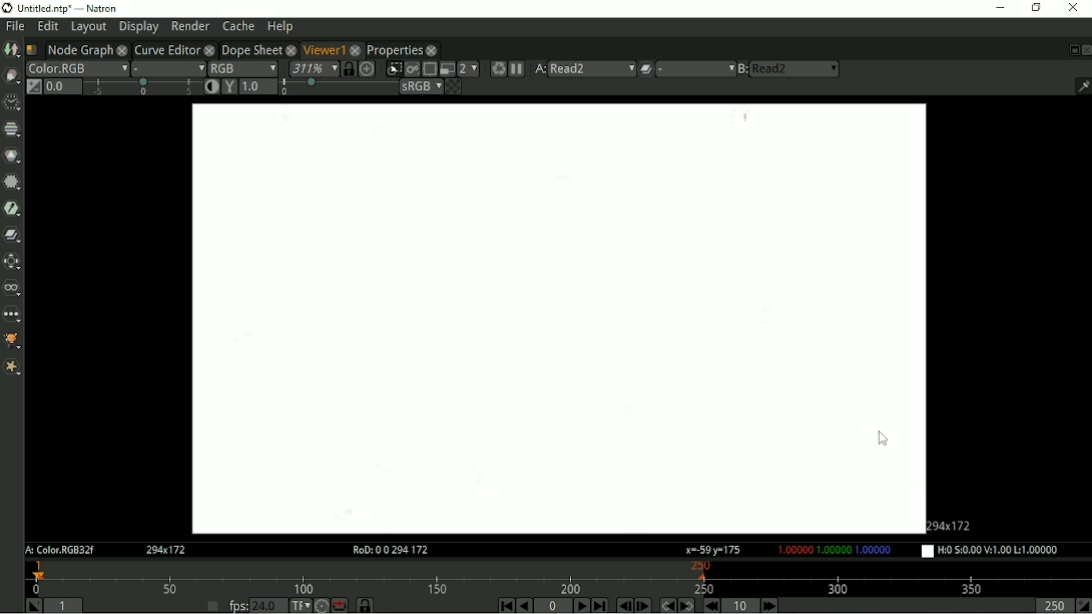 This screenshot has width=1092, height=614. Describe the element at coordinates (1083, 606) in the screenshot. I see `Set the playback out point at the current frame` at that location.